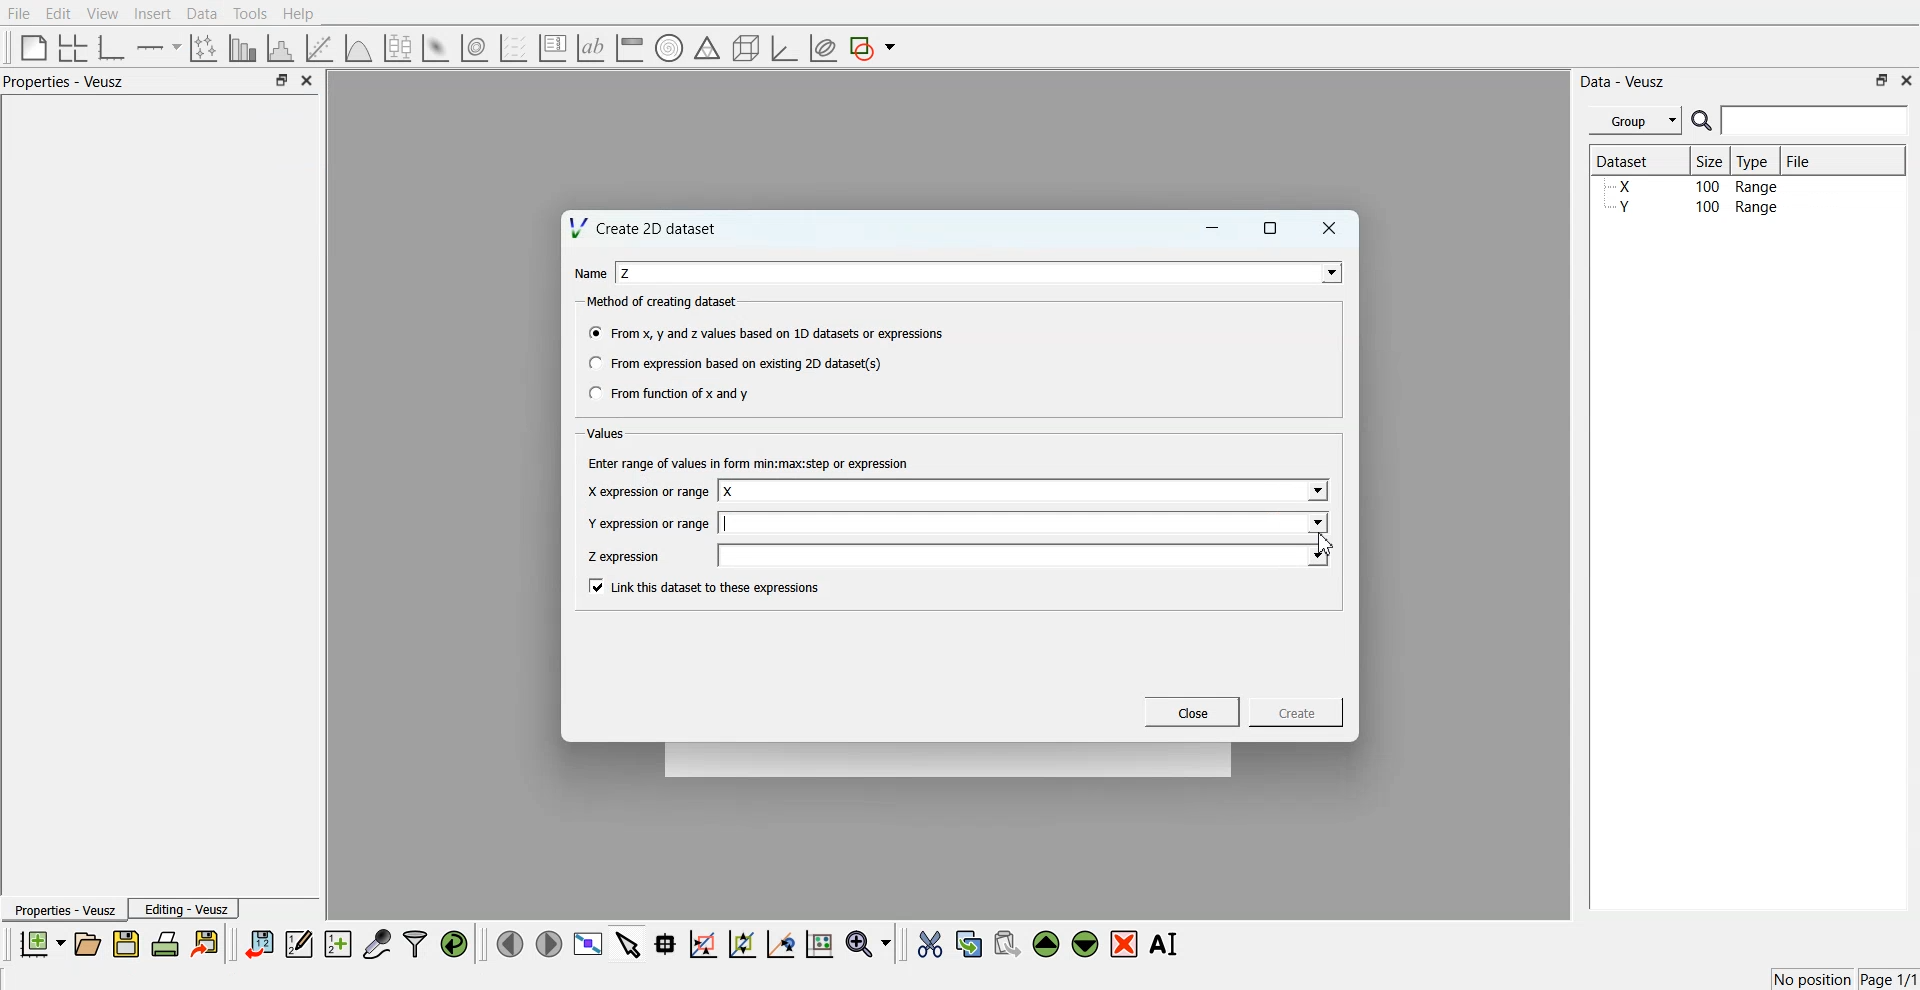 This screenshot has width=1920, height=990. What do you see at coordinates (629, 942) in the screenshot?
I see `Select items from graph or scroll` at bounding box center [629, 942].